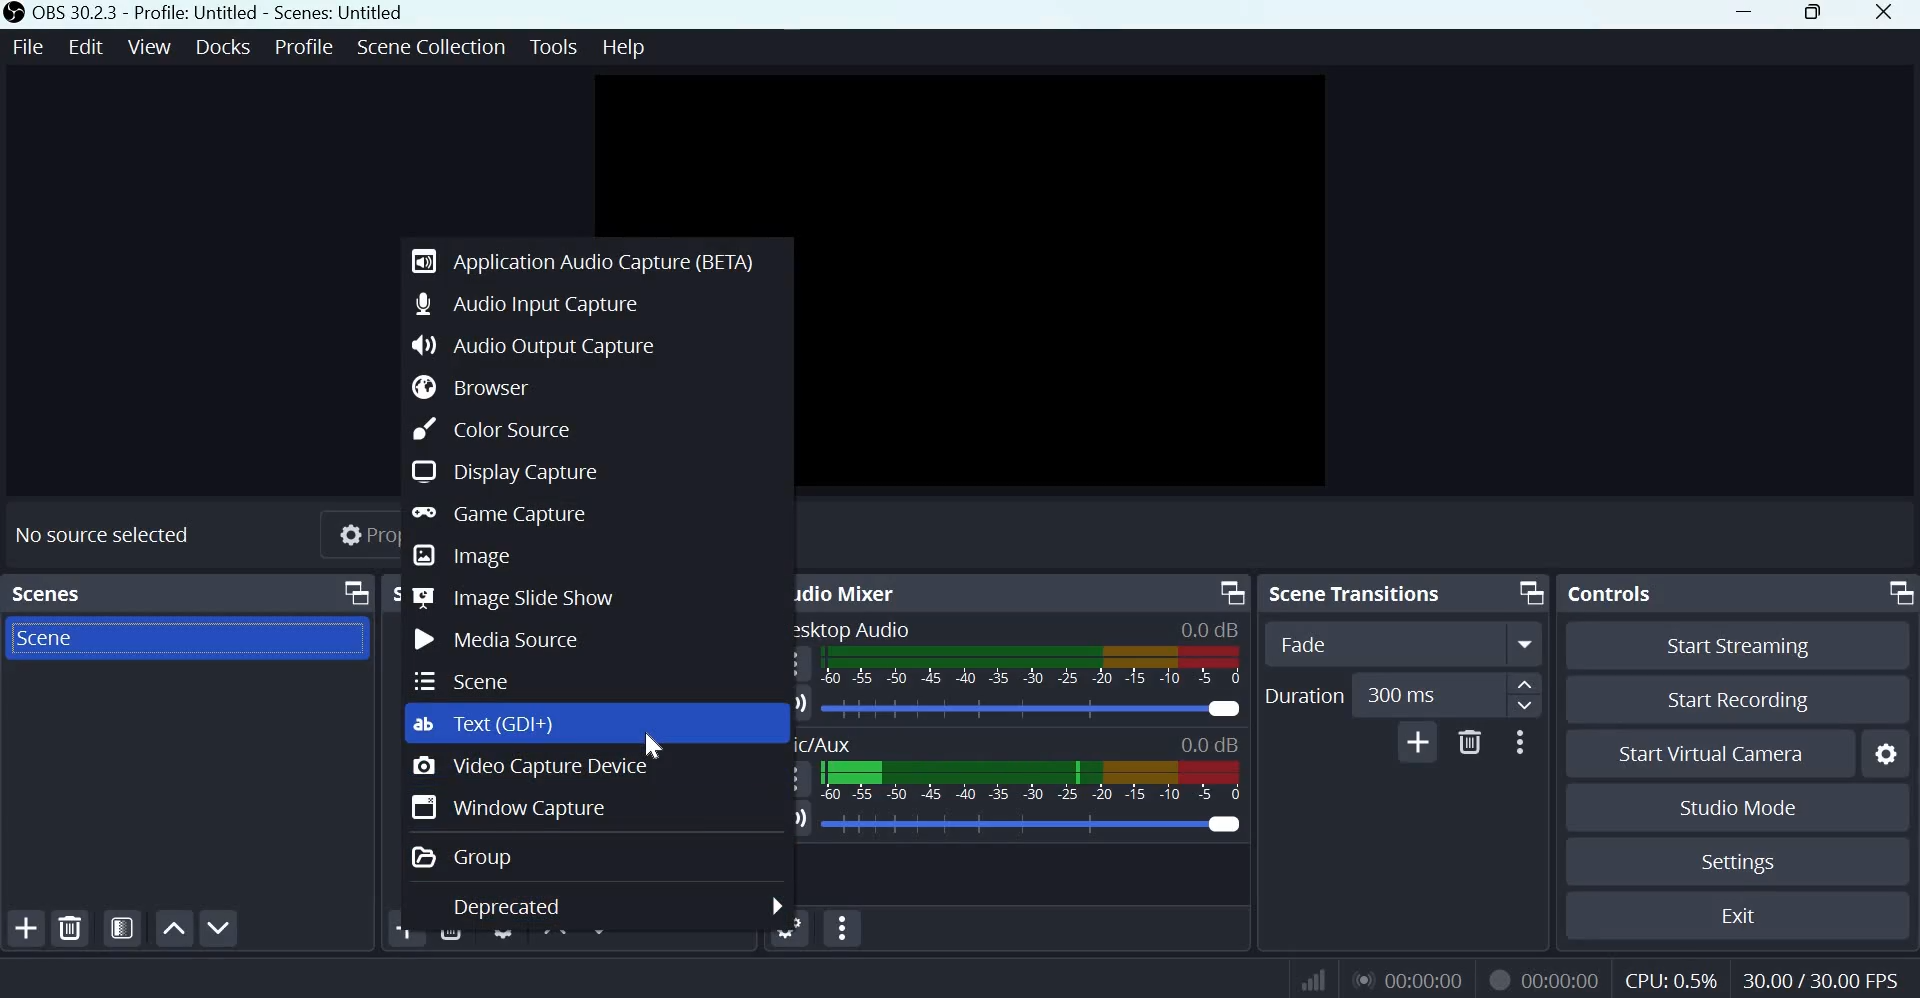 This screenshot has height=998, width=1920. What do you see at coordinates (1526, 644) in the screenshot?
I see `More option` at bounding box center [1526, 644].